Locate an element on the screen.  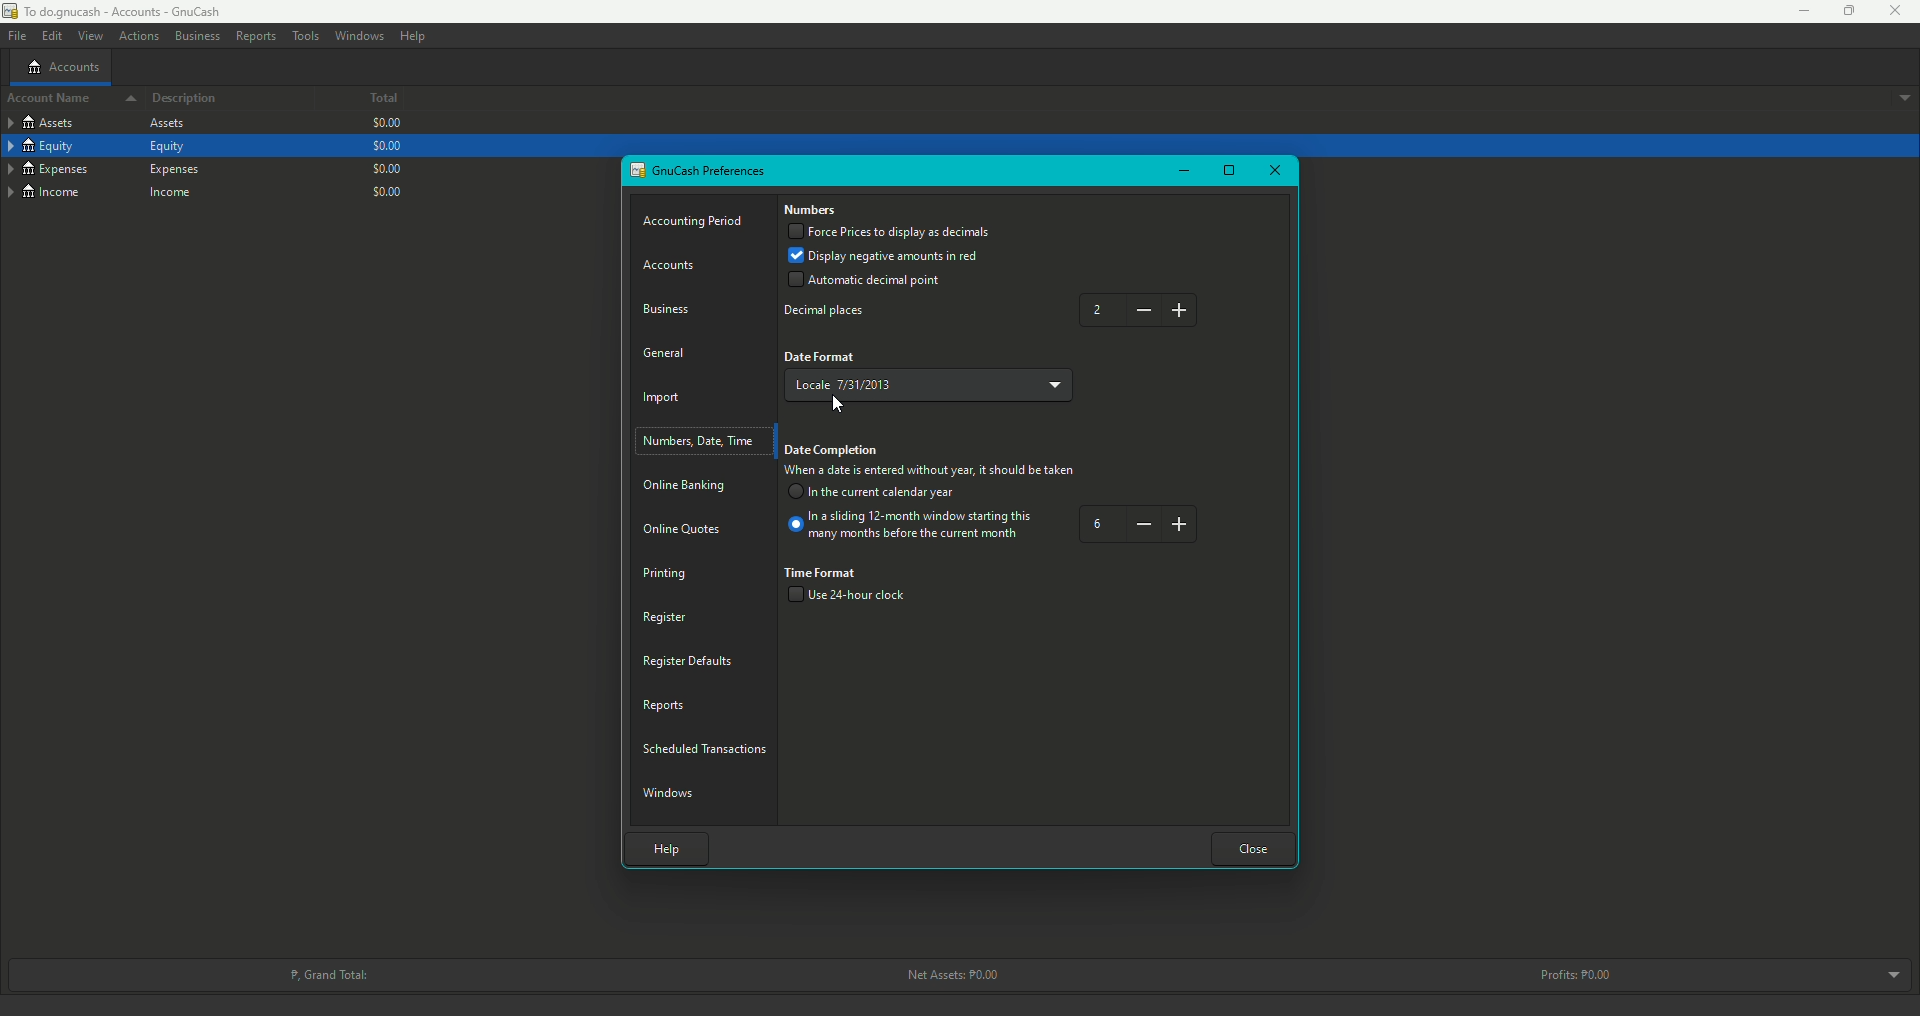
Registered Defaults is located at coordinates (689, 660).